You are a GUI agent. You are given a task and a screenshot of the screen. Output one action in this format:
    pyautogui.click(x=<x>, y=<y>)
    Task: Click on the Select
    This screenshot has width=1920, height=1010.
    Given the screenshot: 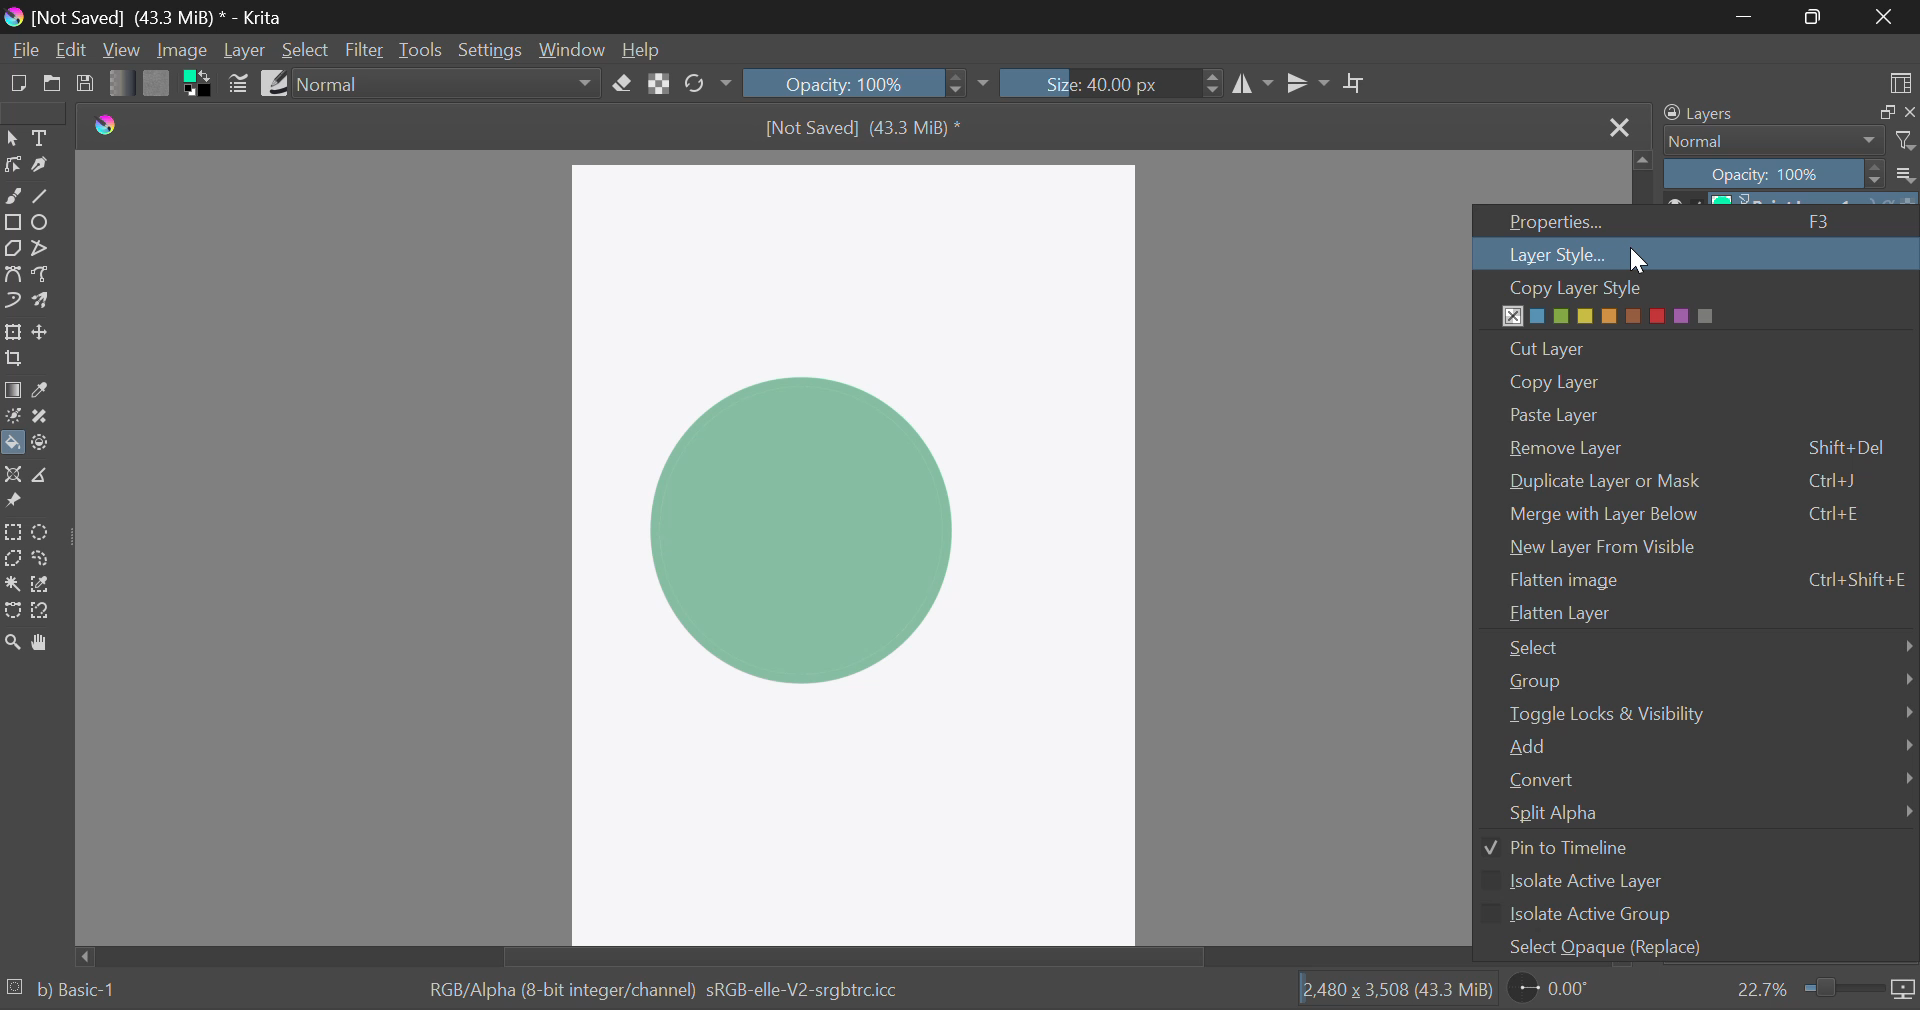 What is the action you would take?
    pyautogui.click(x=13, y=138)
    